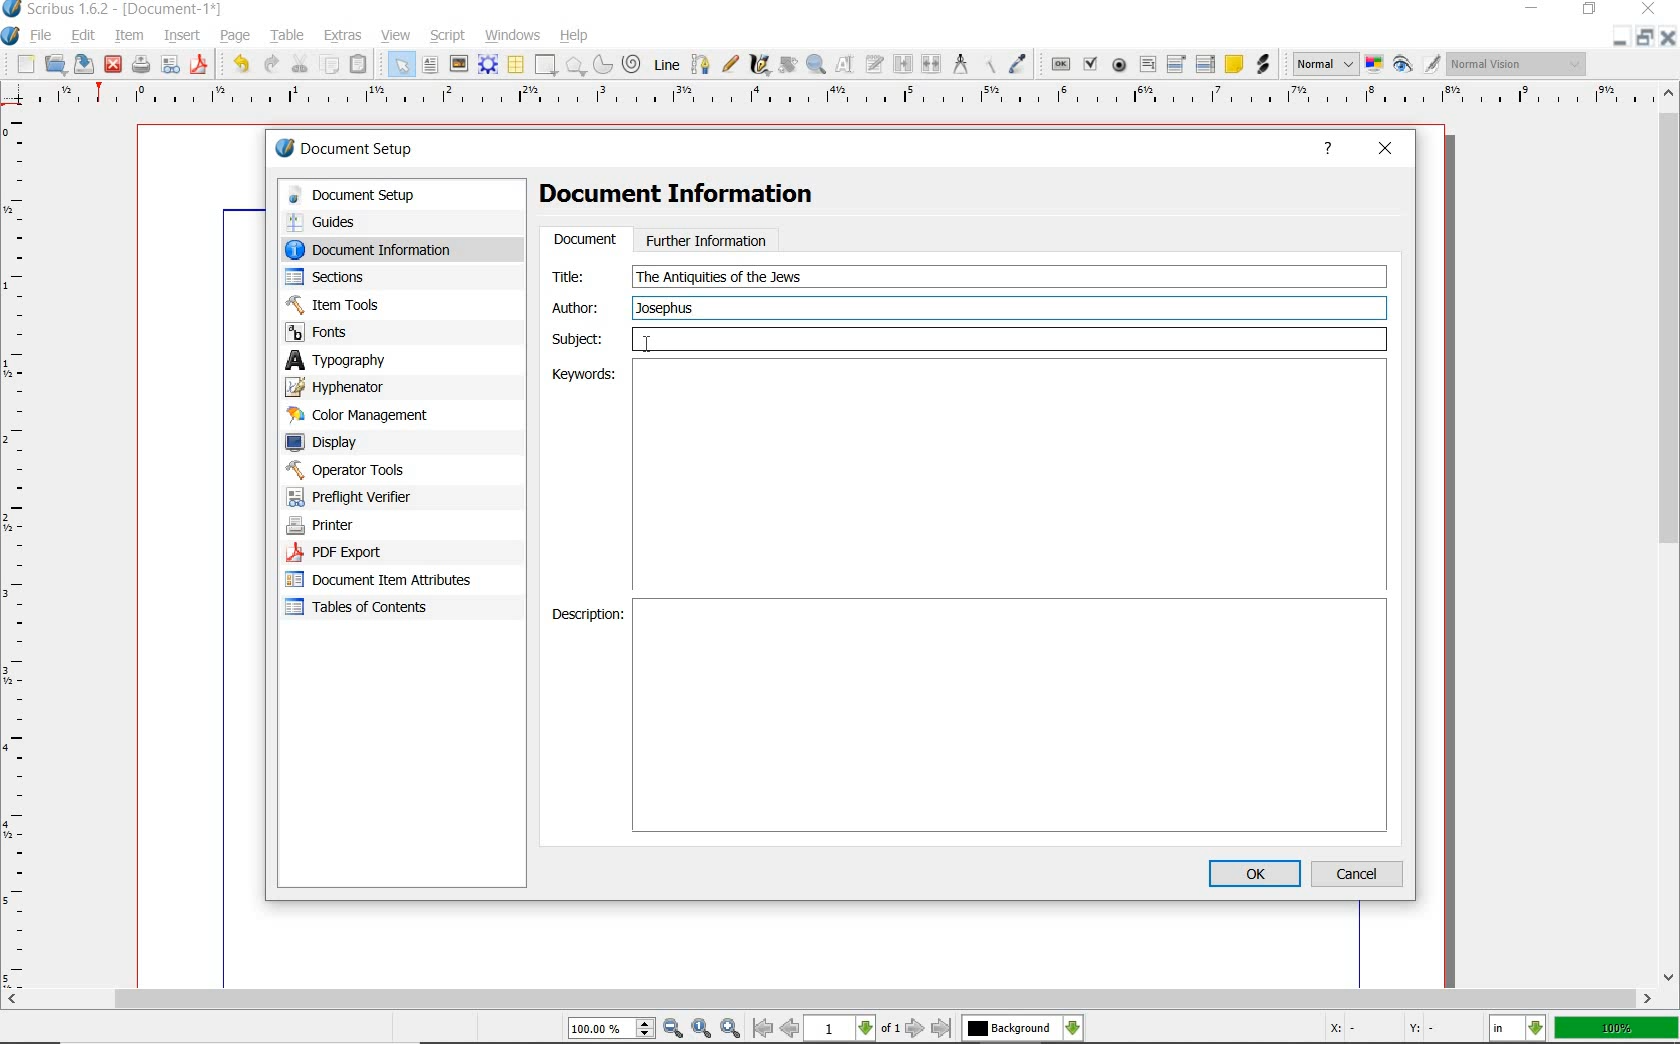 This screenshot has width=1680, height=1044. What do you see at coordinates (788, 66) in the screenshot?
I see `rotate item` at bounding box center [788, 66].